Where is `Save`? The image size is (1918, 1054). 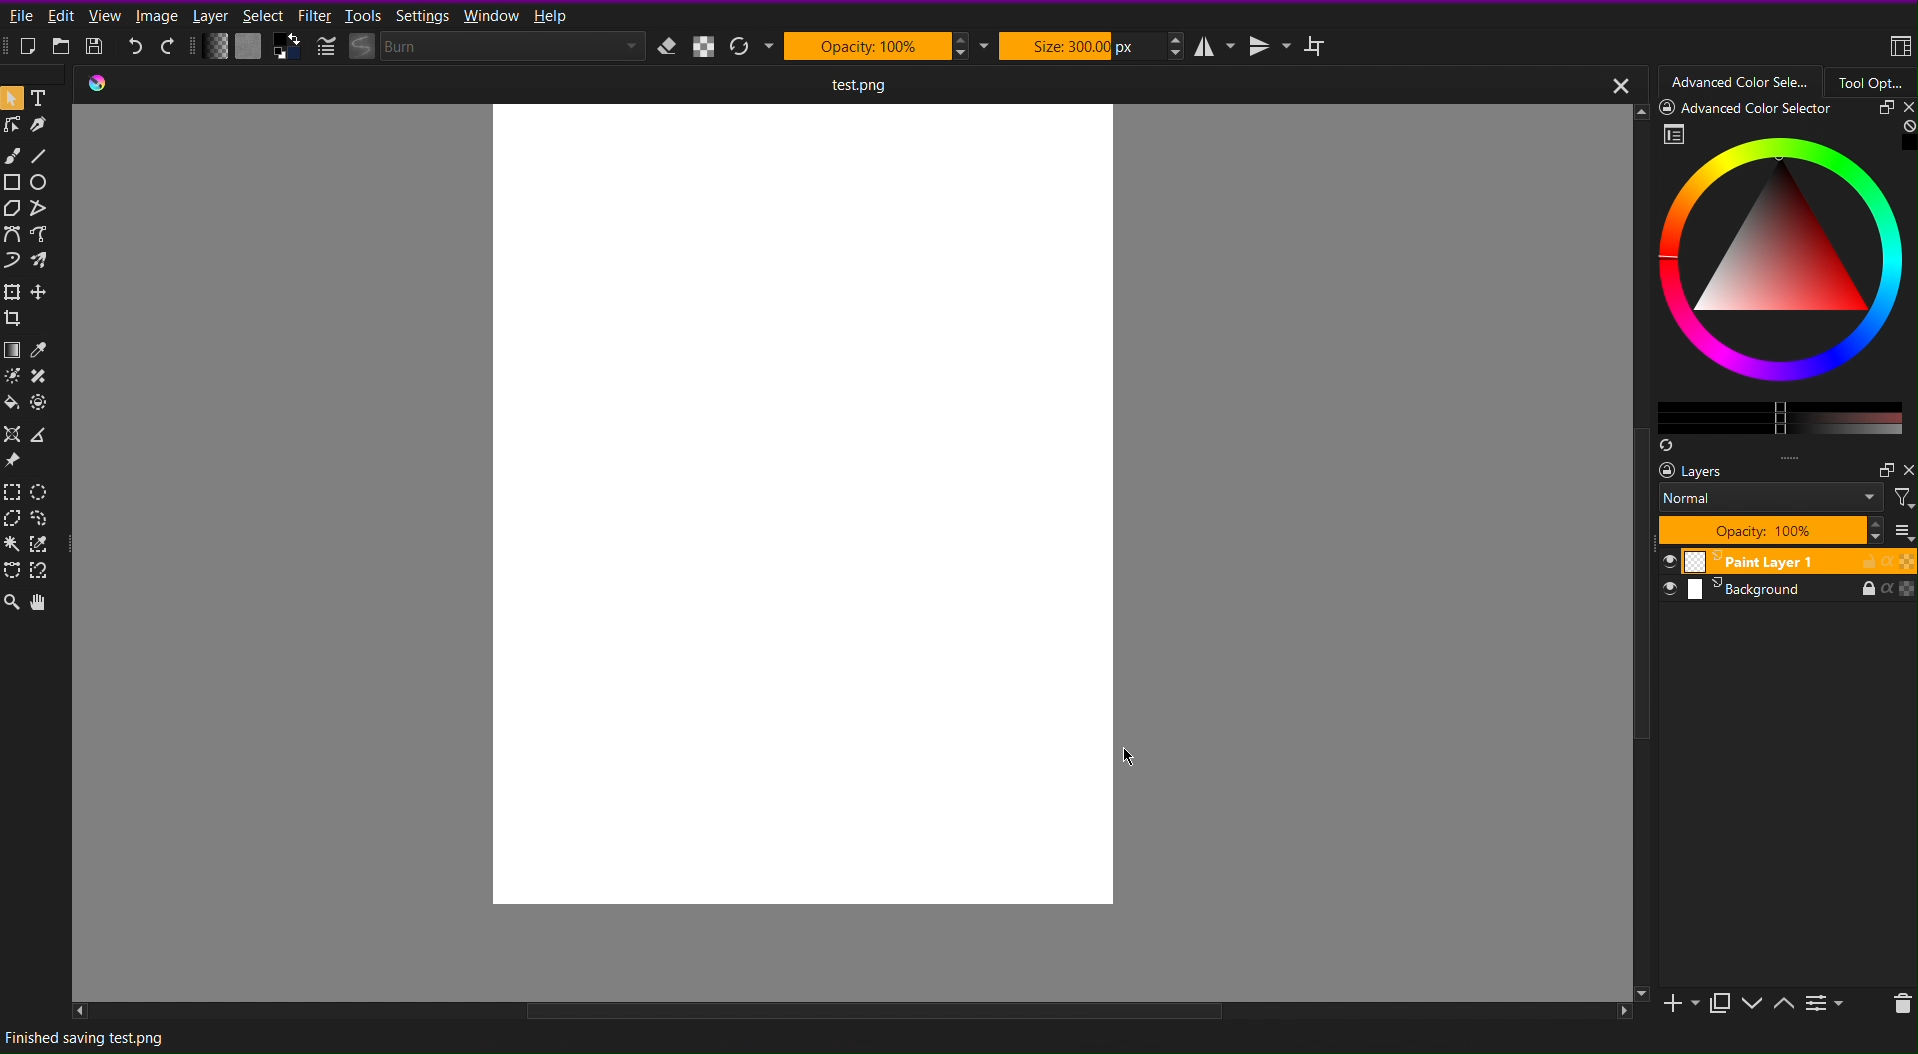 Save is located at coordinates (99, 47).